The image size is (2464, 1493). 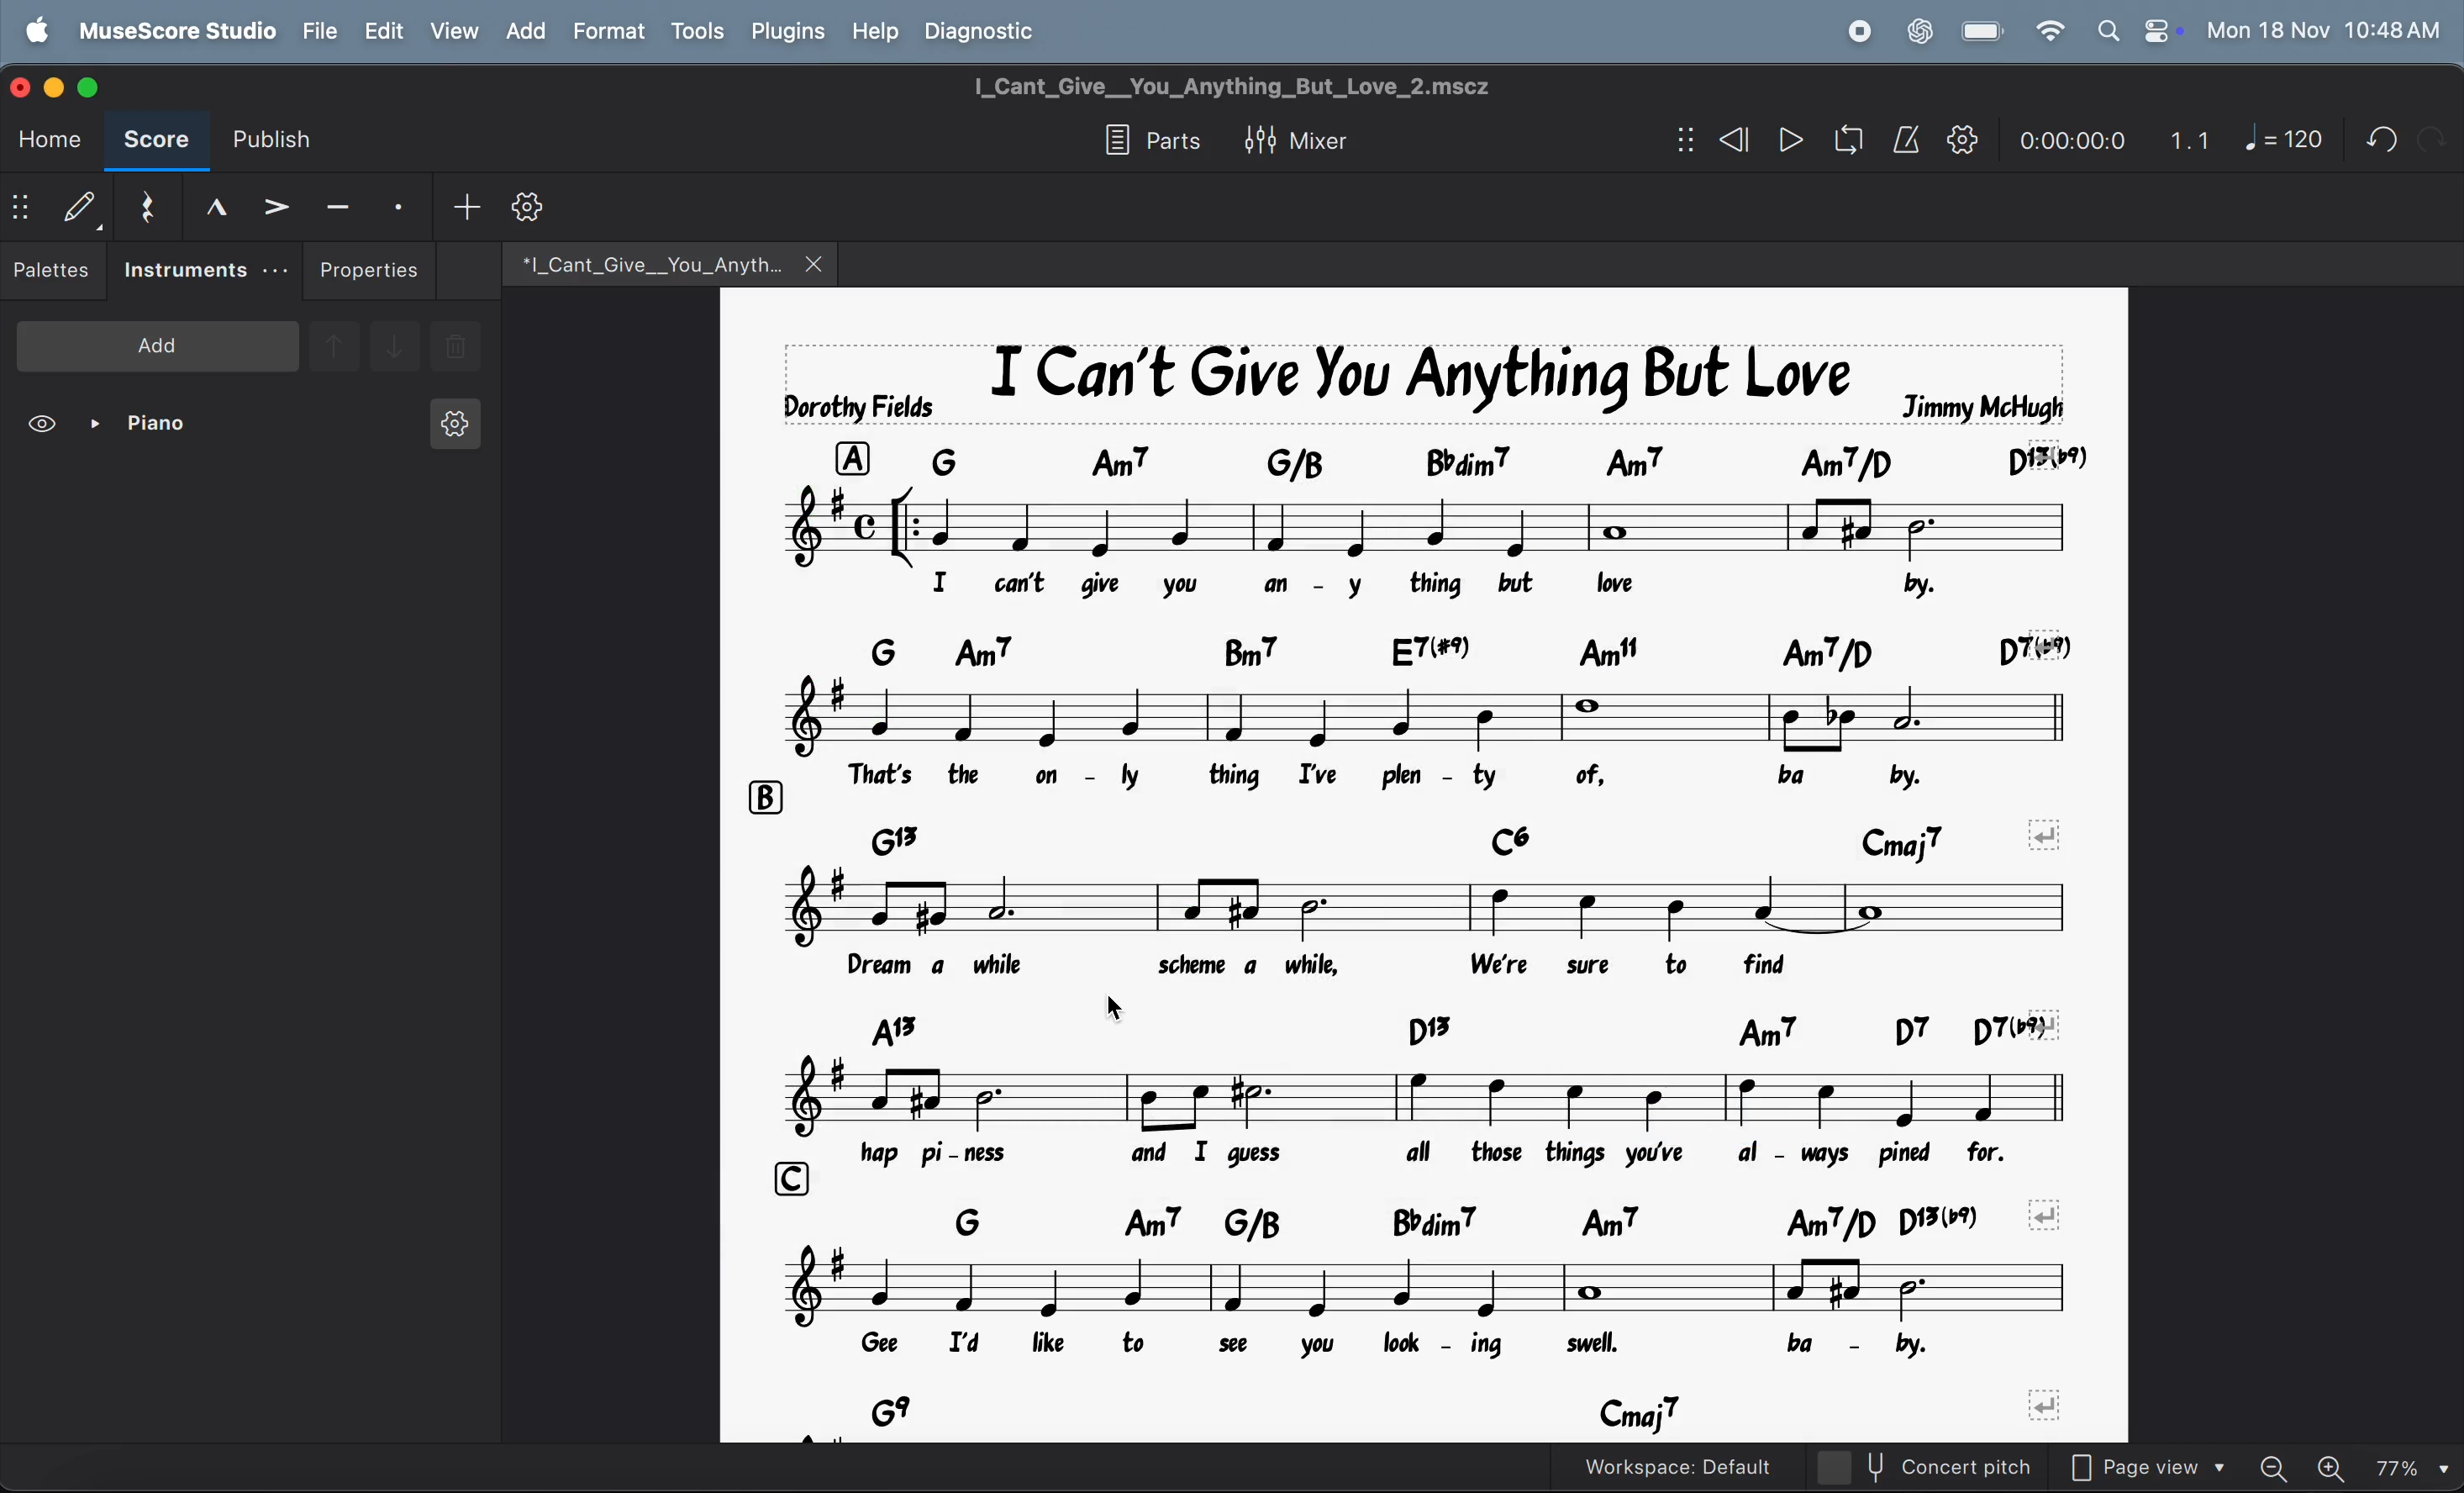 I want to click on parts, so click(x=1146, y=142).